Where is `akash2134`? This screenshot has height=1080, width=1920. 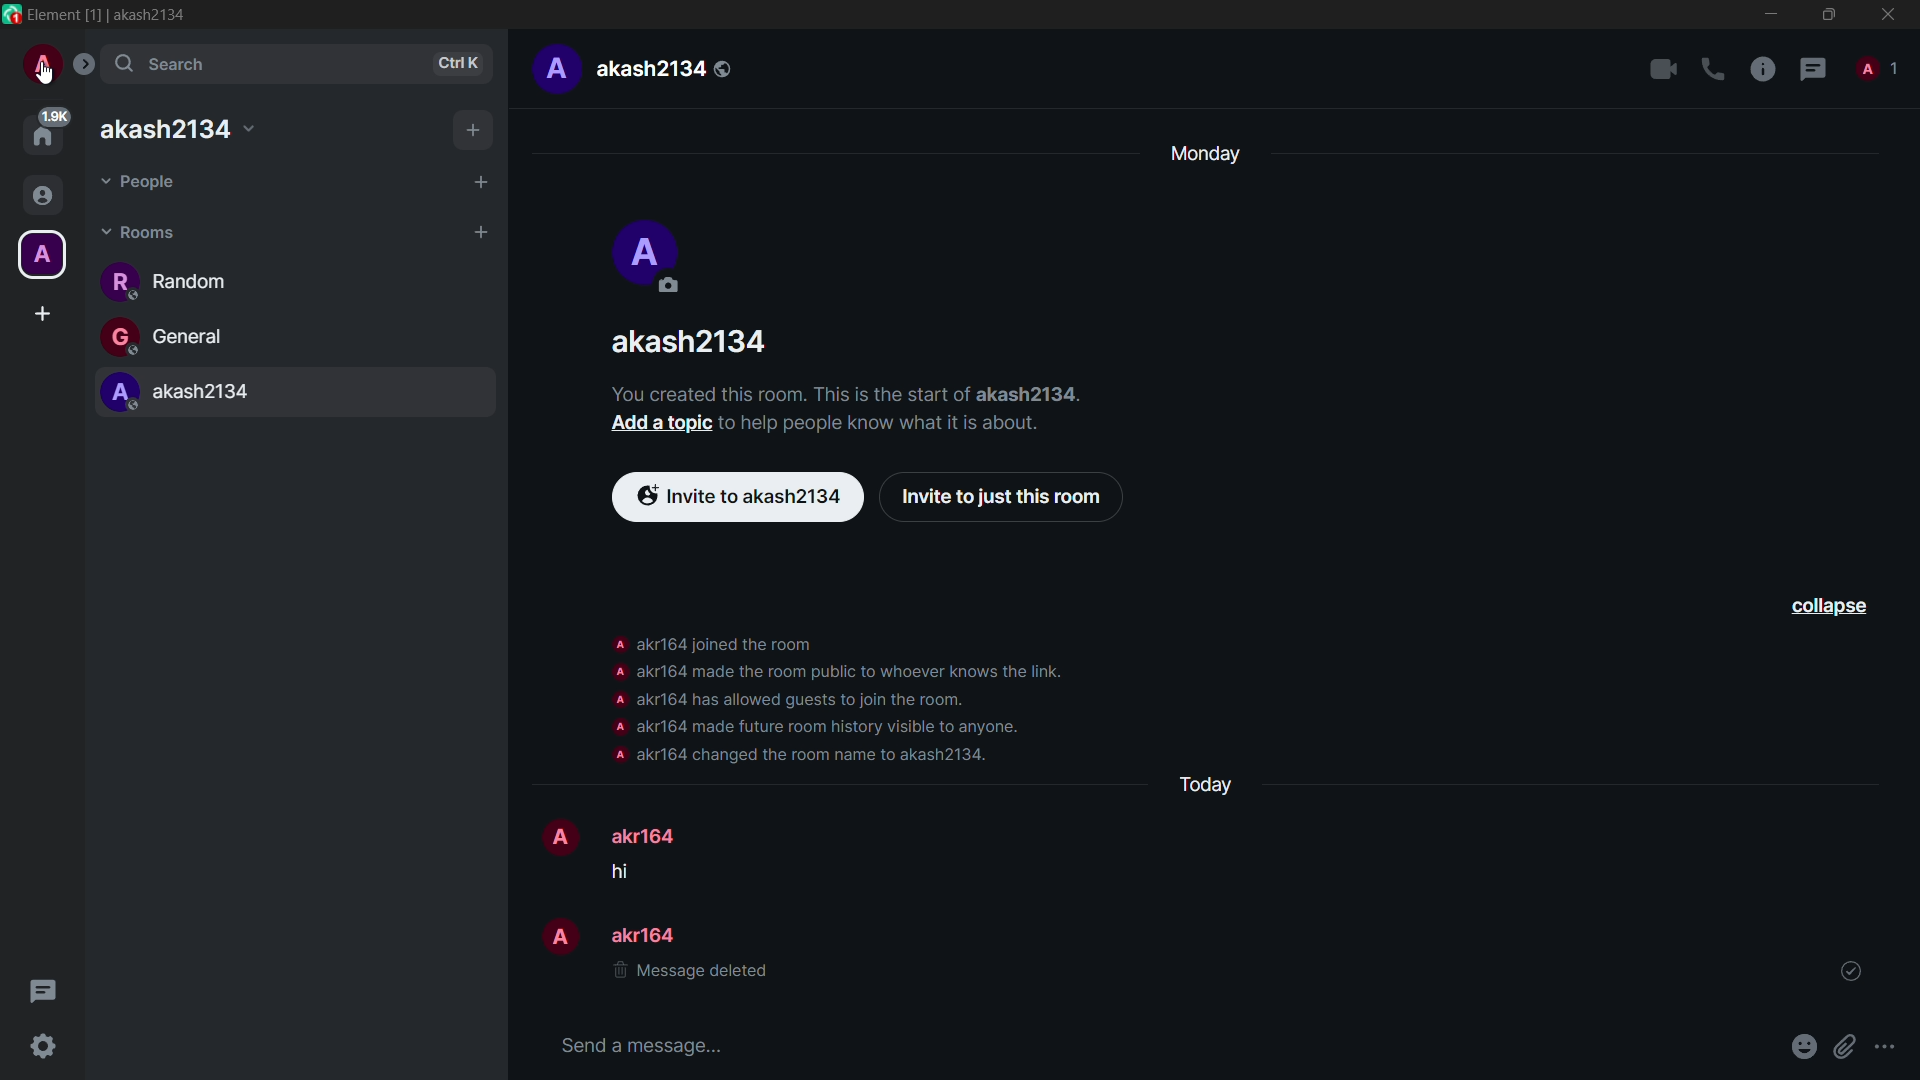
akash2134 is located at coordinates (303, 394).